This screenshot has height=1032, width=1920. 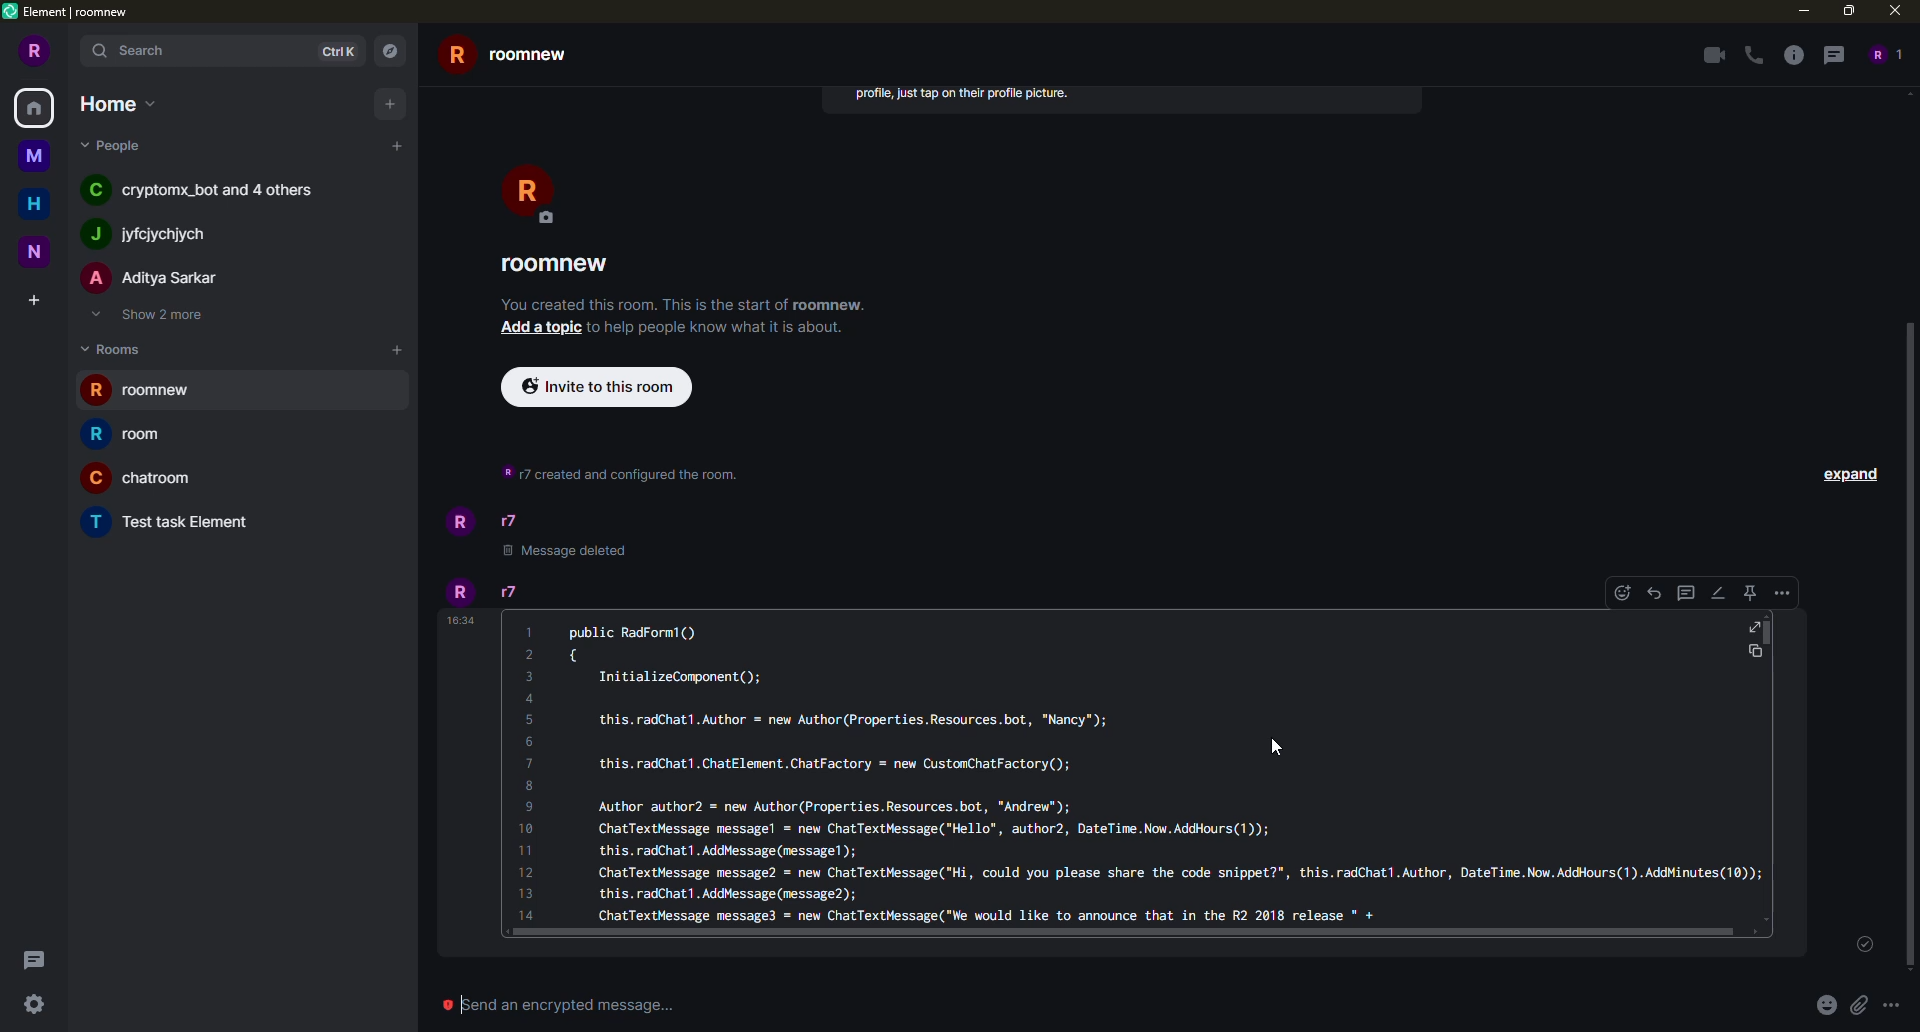 I want to click on threads, so click(x=1834, y=54).